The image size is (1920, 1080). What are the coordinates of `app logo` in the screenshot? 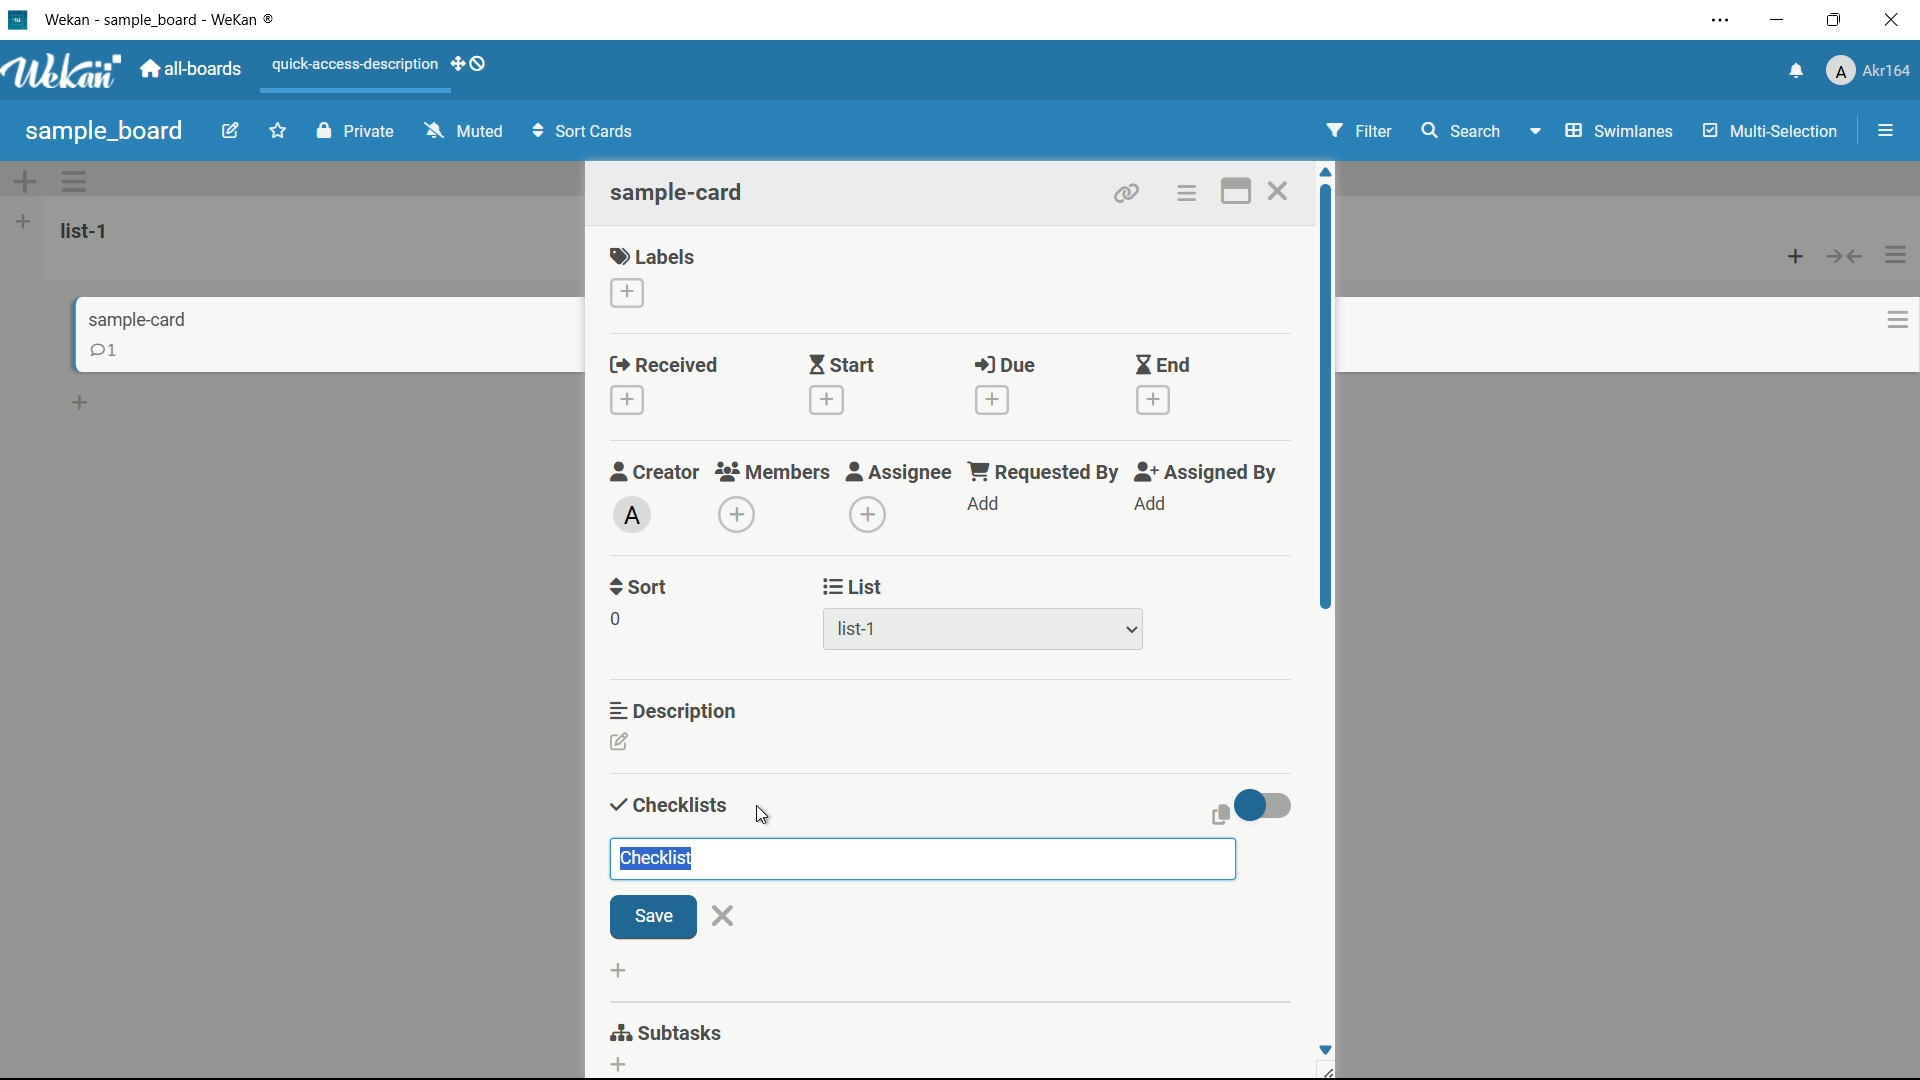 It's located at (67, 72).